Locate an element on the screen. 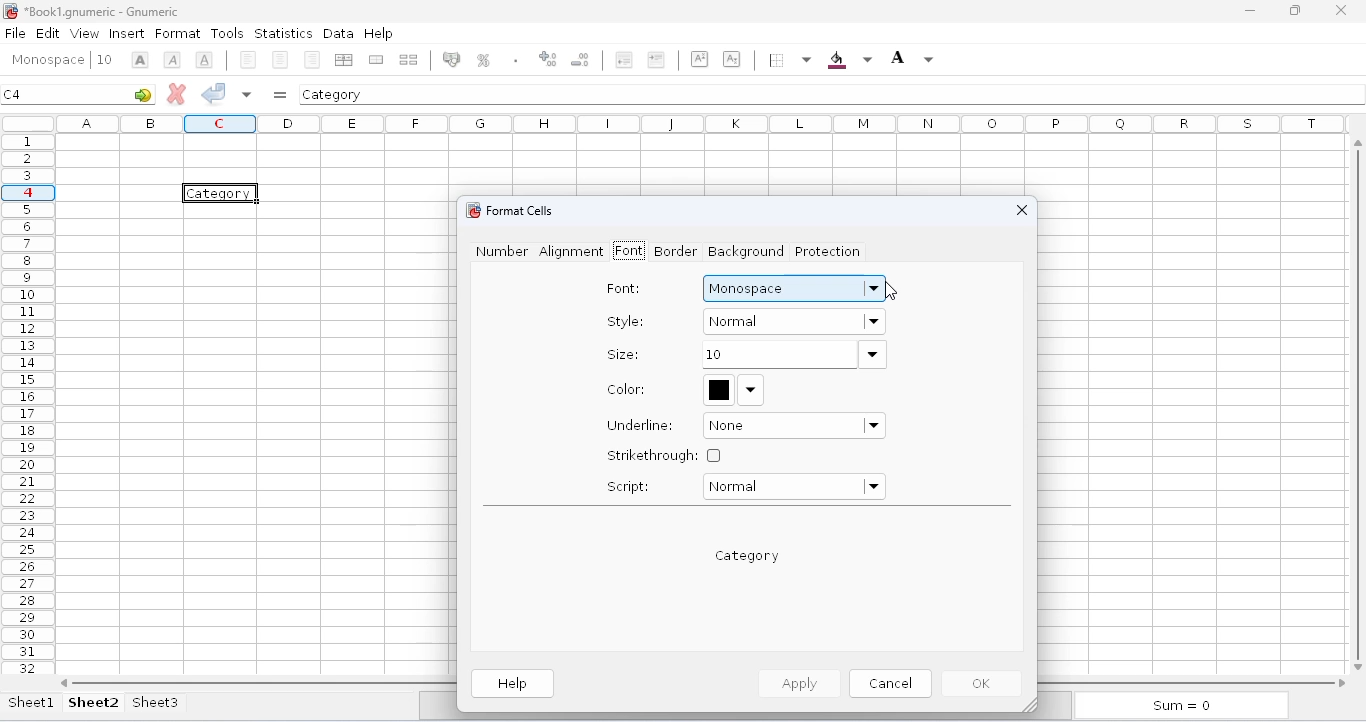 The width and height of the screenshot is (1366, 722). style: is located at coordinates (626, 321).